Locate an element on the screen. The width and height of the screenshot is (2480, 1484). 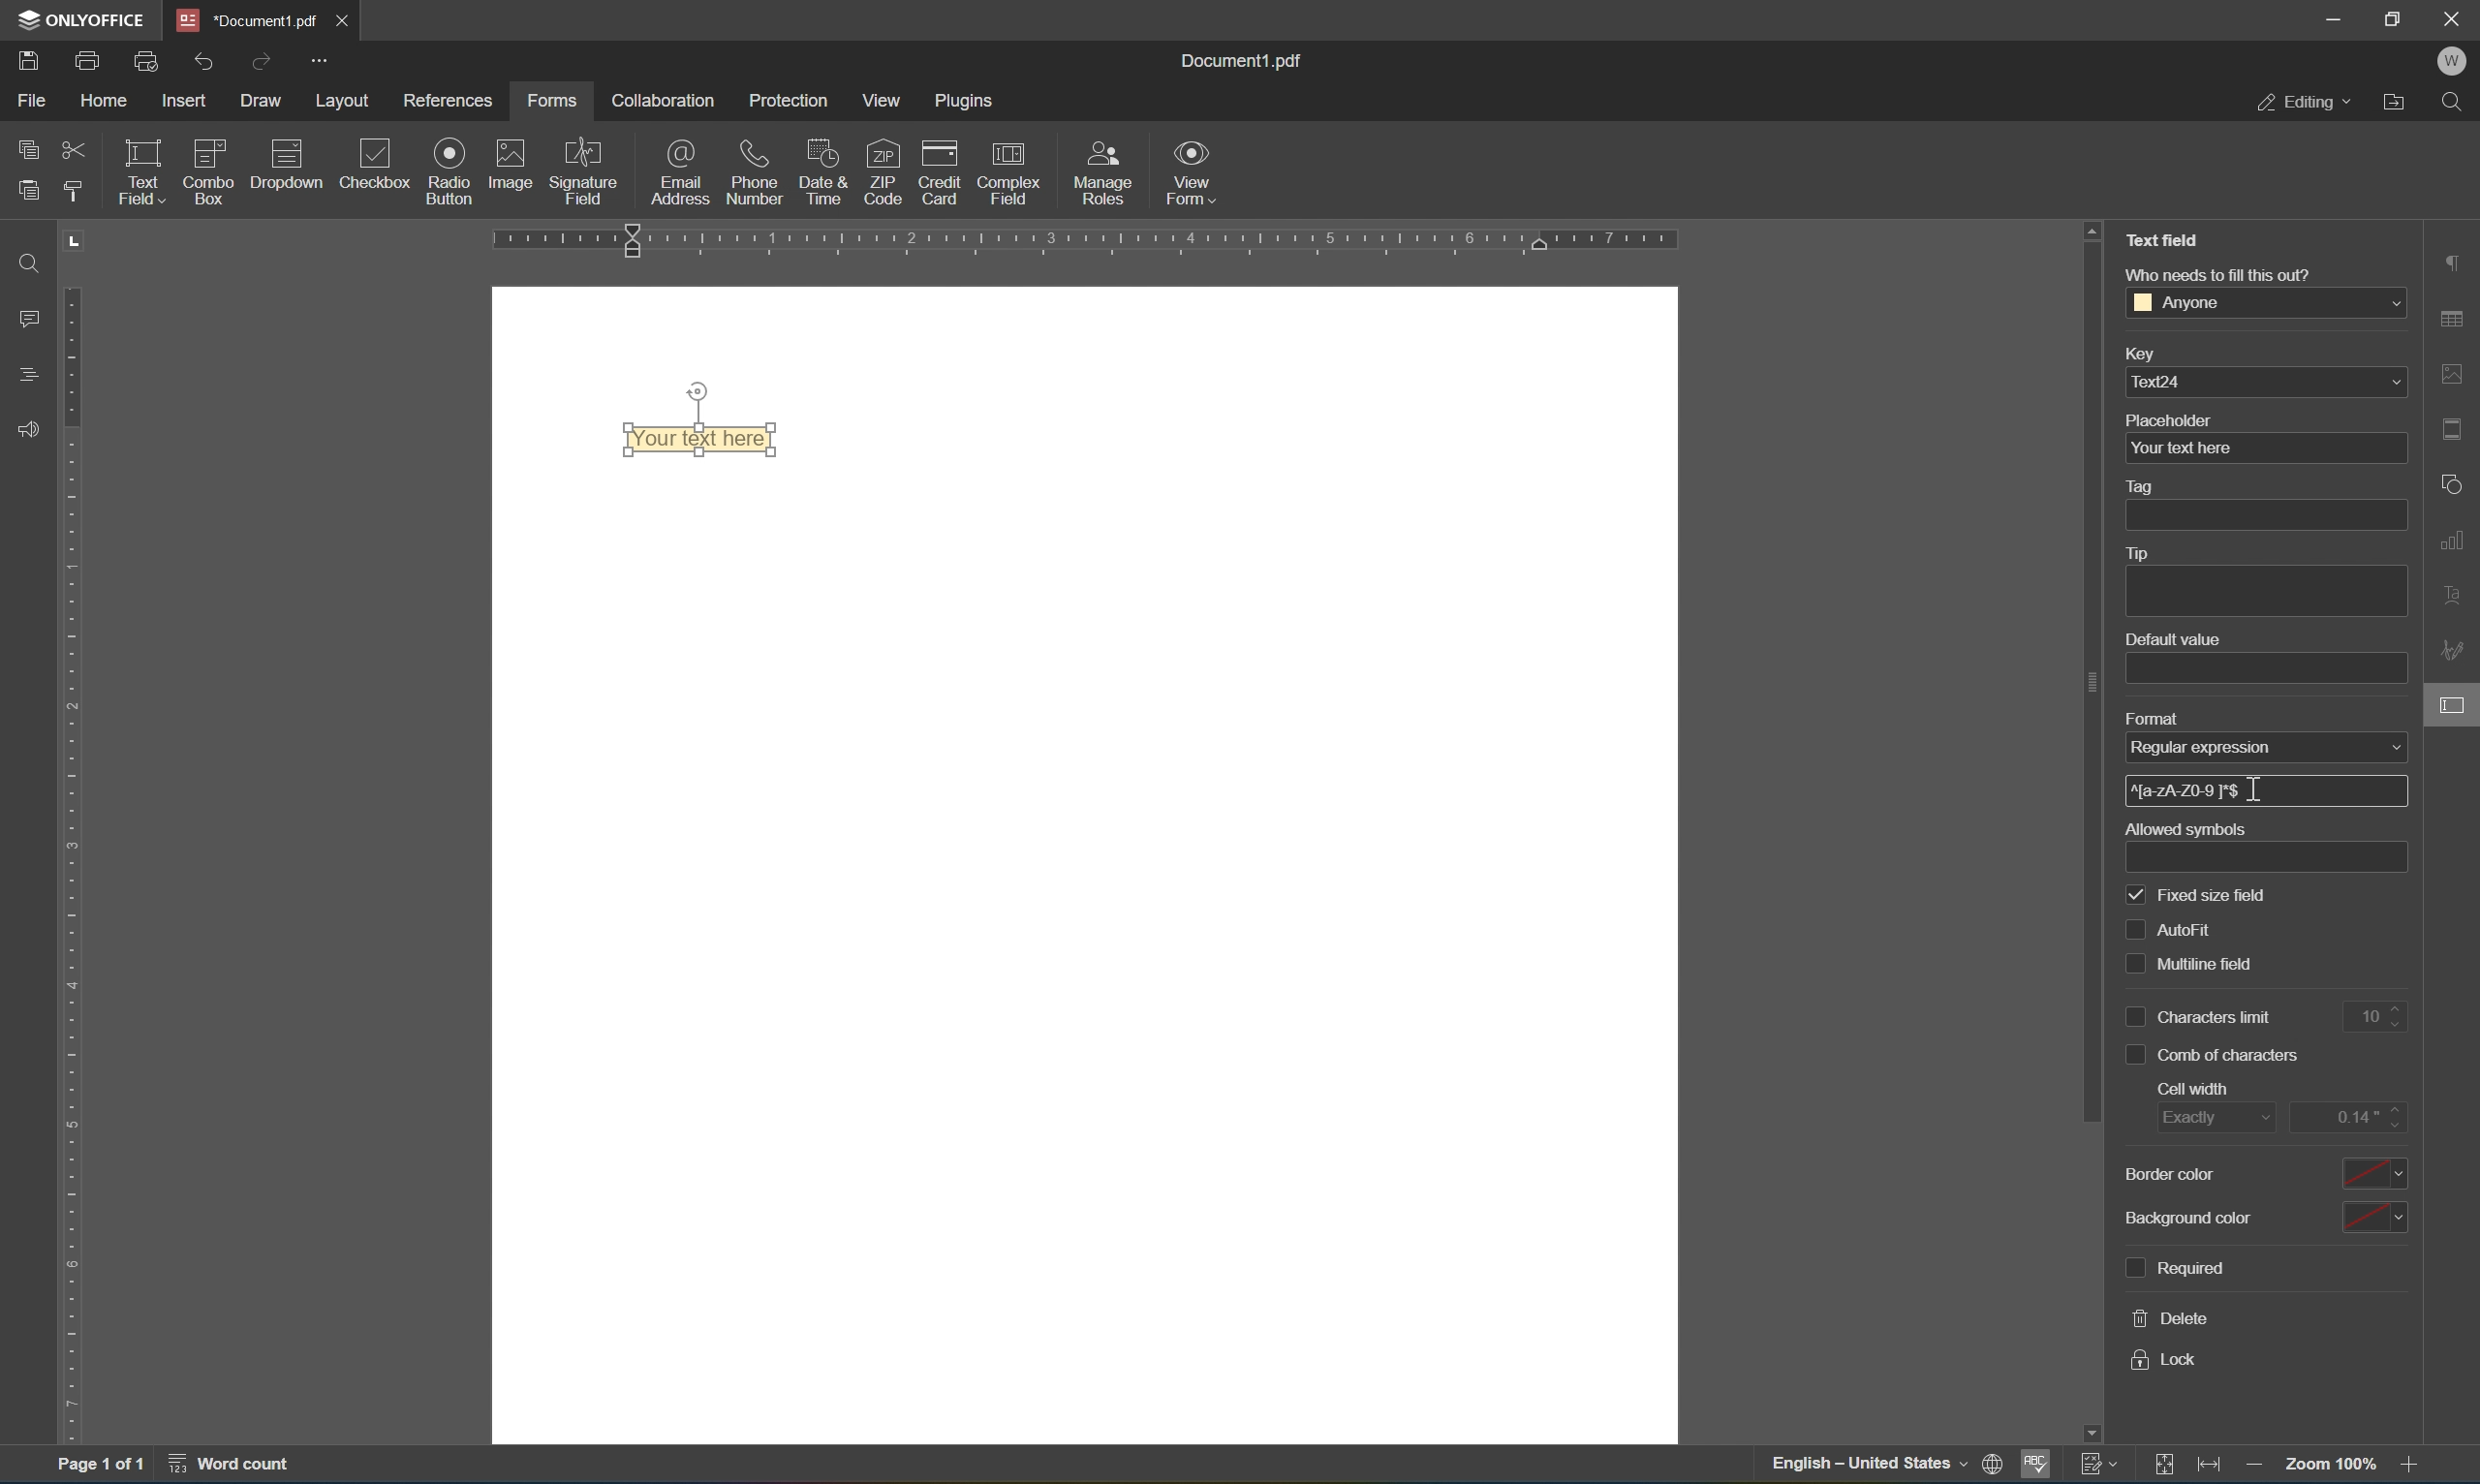
header and footer settings is located at coordinates (2458, 428).